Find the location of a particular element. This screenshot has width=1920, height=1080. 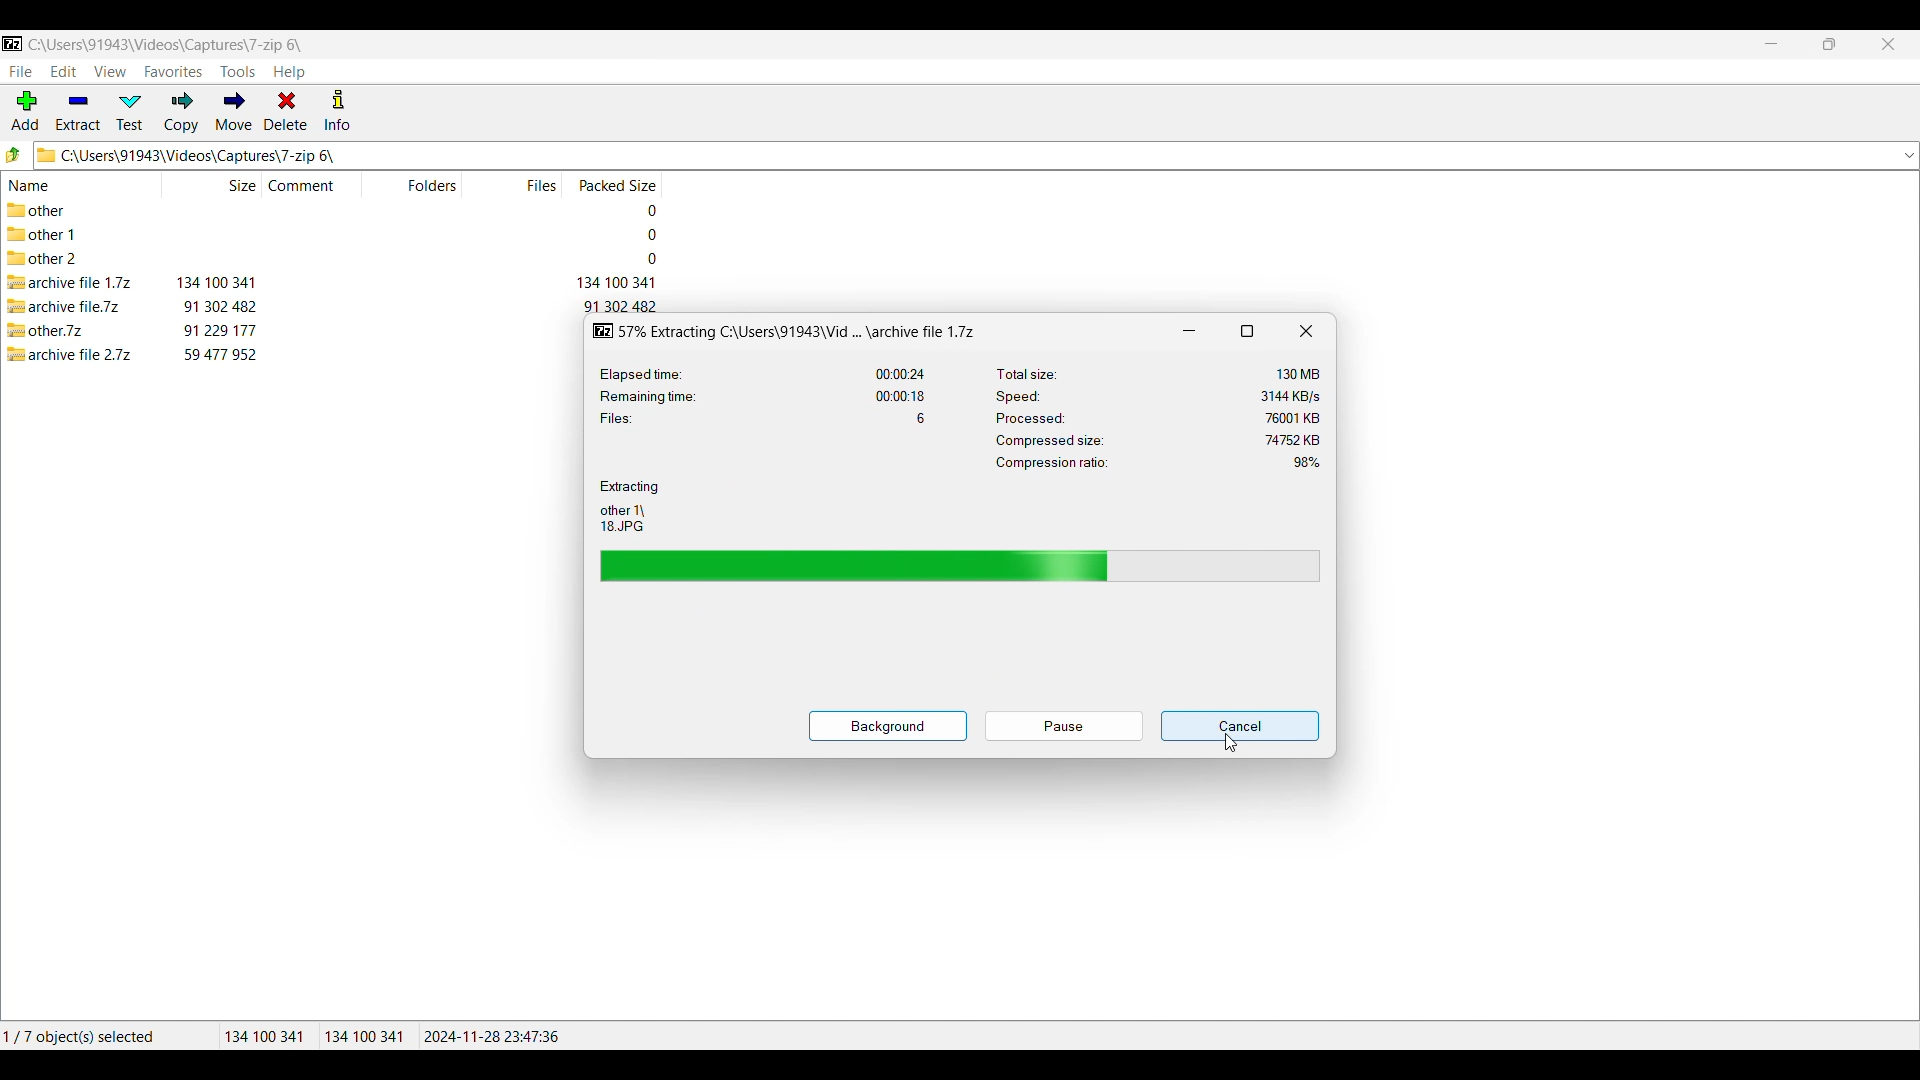

size is located at coordinates (220, 354).